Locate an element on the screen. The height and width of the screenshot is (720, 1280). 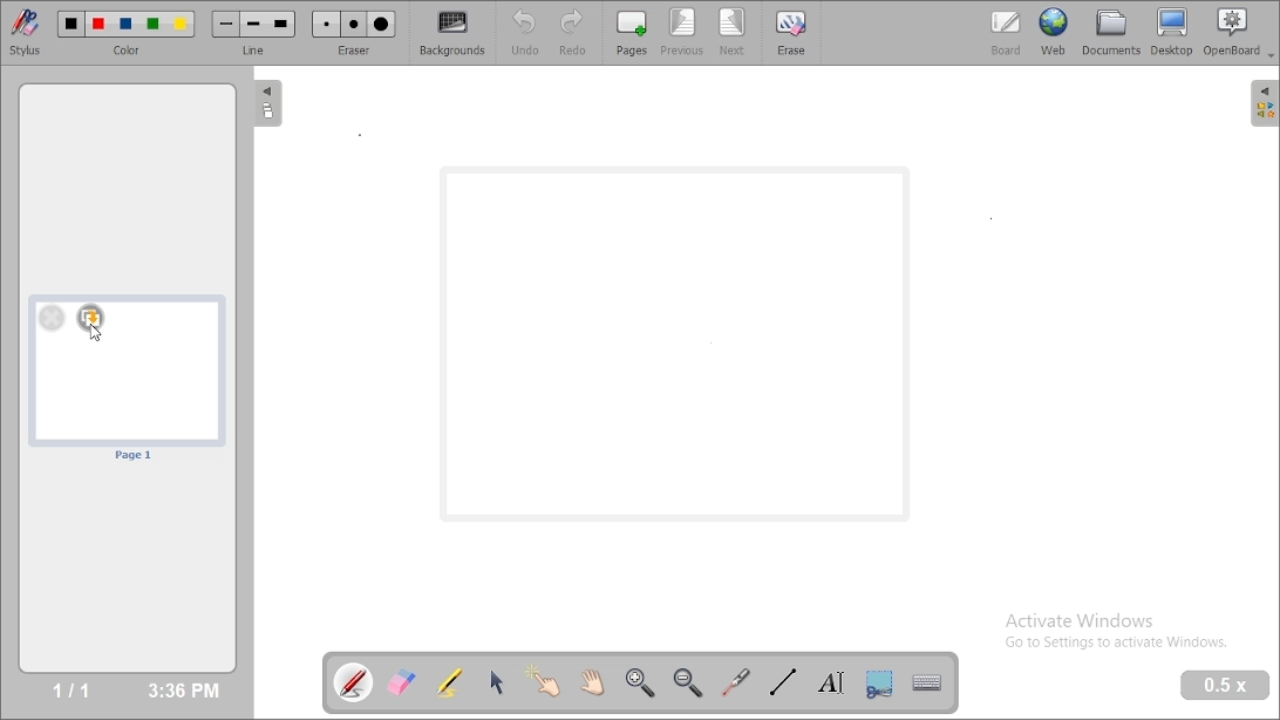
Large line is located at coordinates (282, 25).